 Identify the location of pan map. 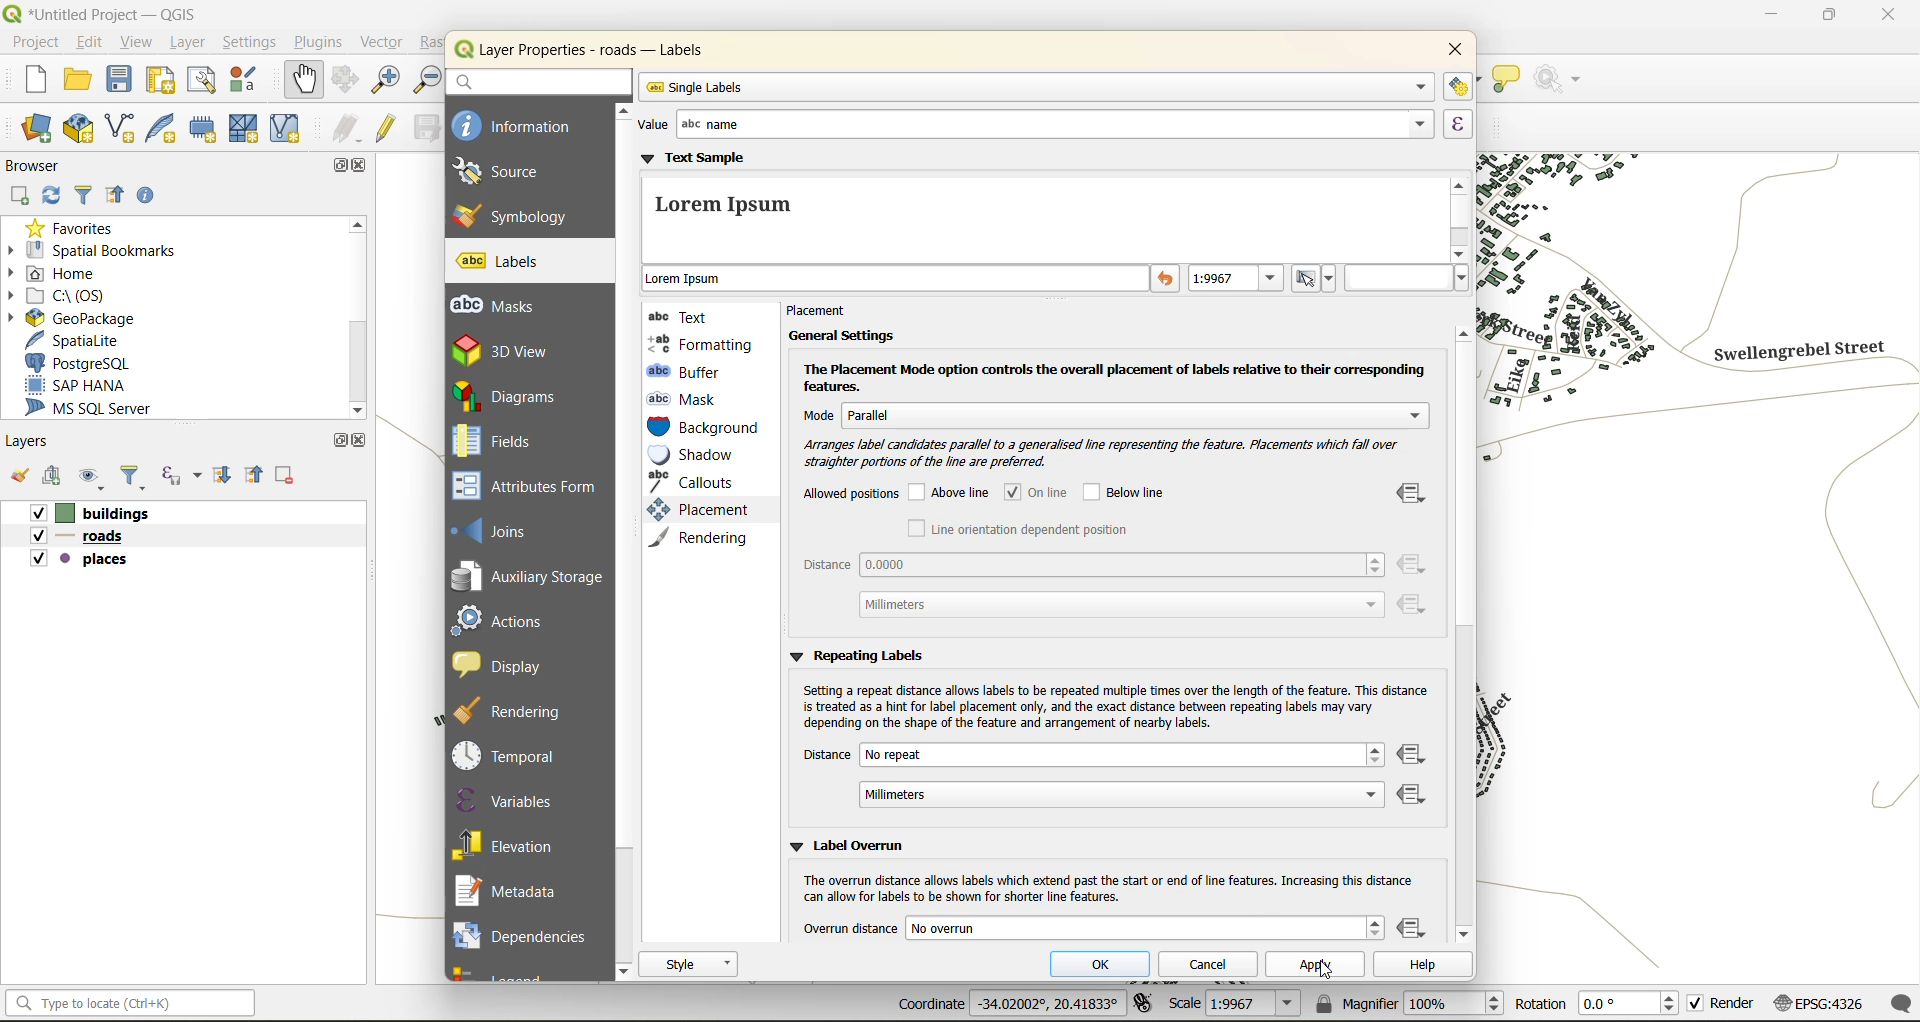
(300, 80).